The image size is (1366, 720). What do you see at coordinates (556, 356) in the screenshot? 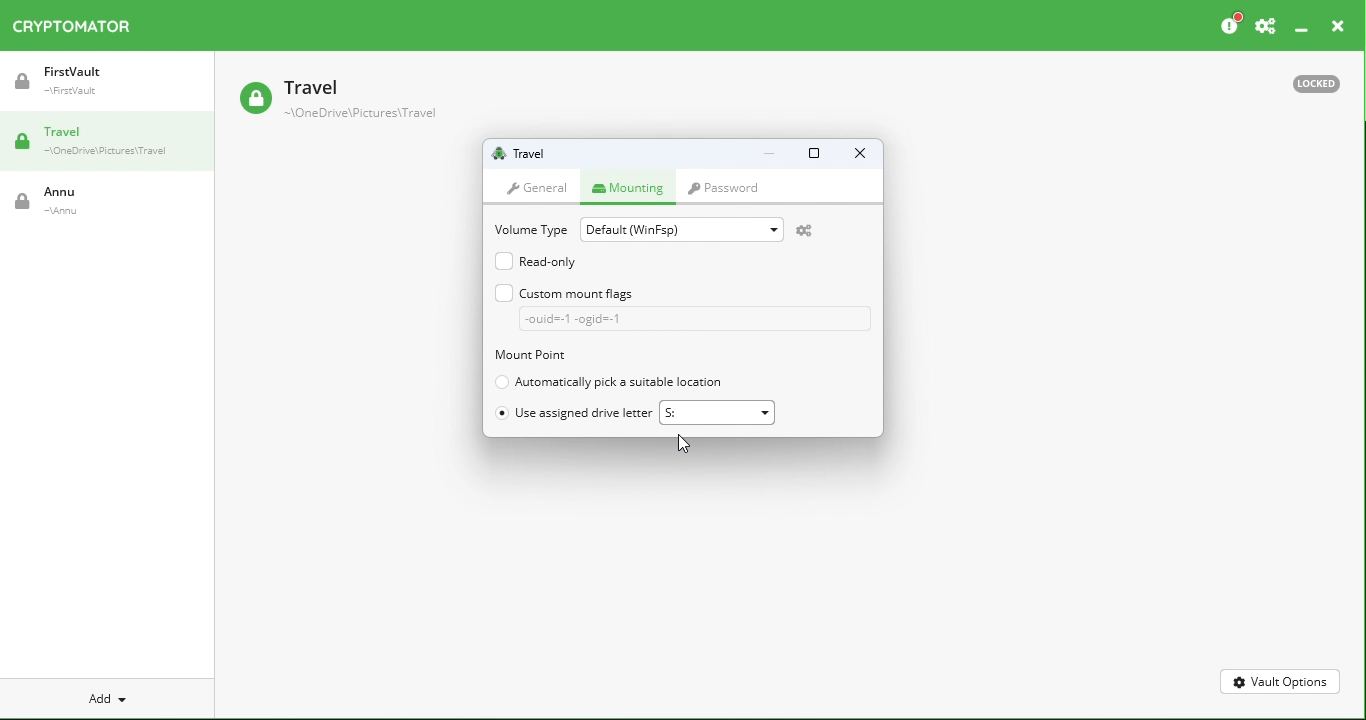
I see `Mount point` at bounding box center [556, 356].